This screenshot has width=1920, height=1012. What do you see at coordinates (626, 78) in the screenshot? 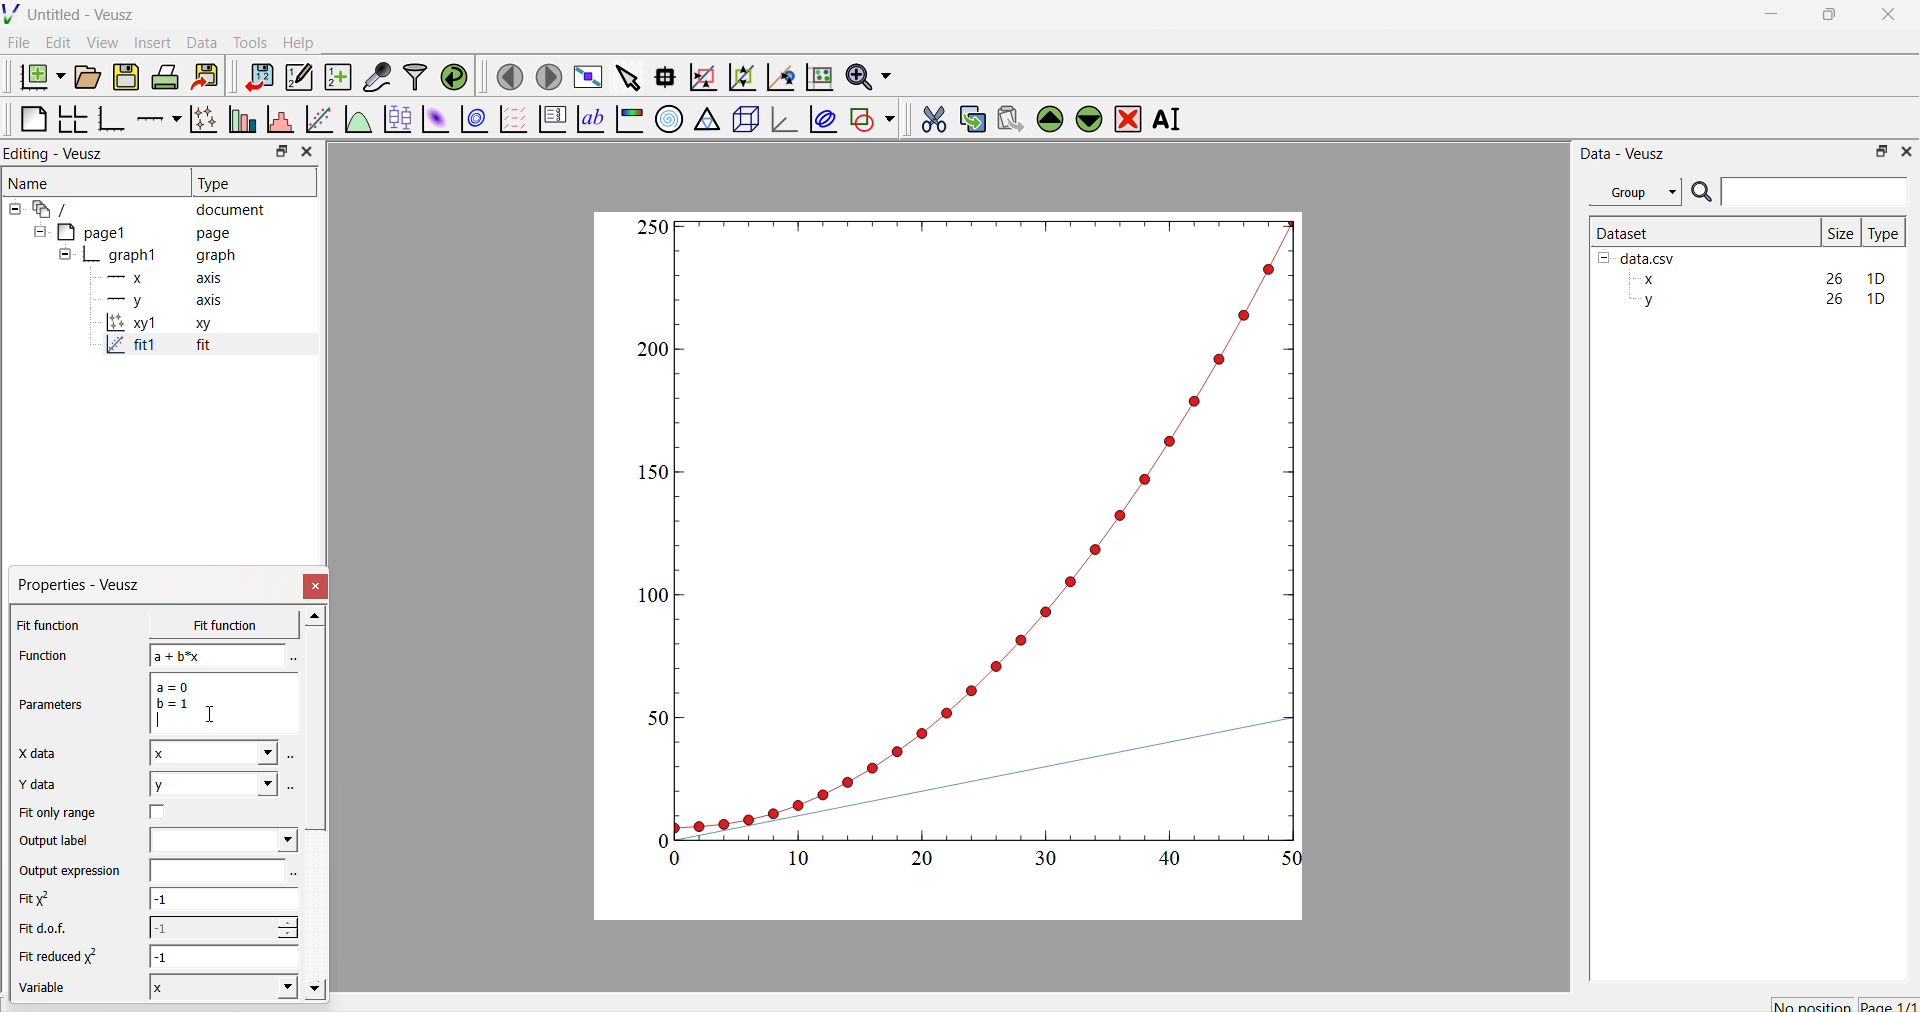
I see `Select items` at bounding box center [626, 78].